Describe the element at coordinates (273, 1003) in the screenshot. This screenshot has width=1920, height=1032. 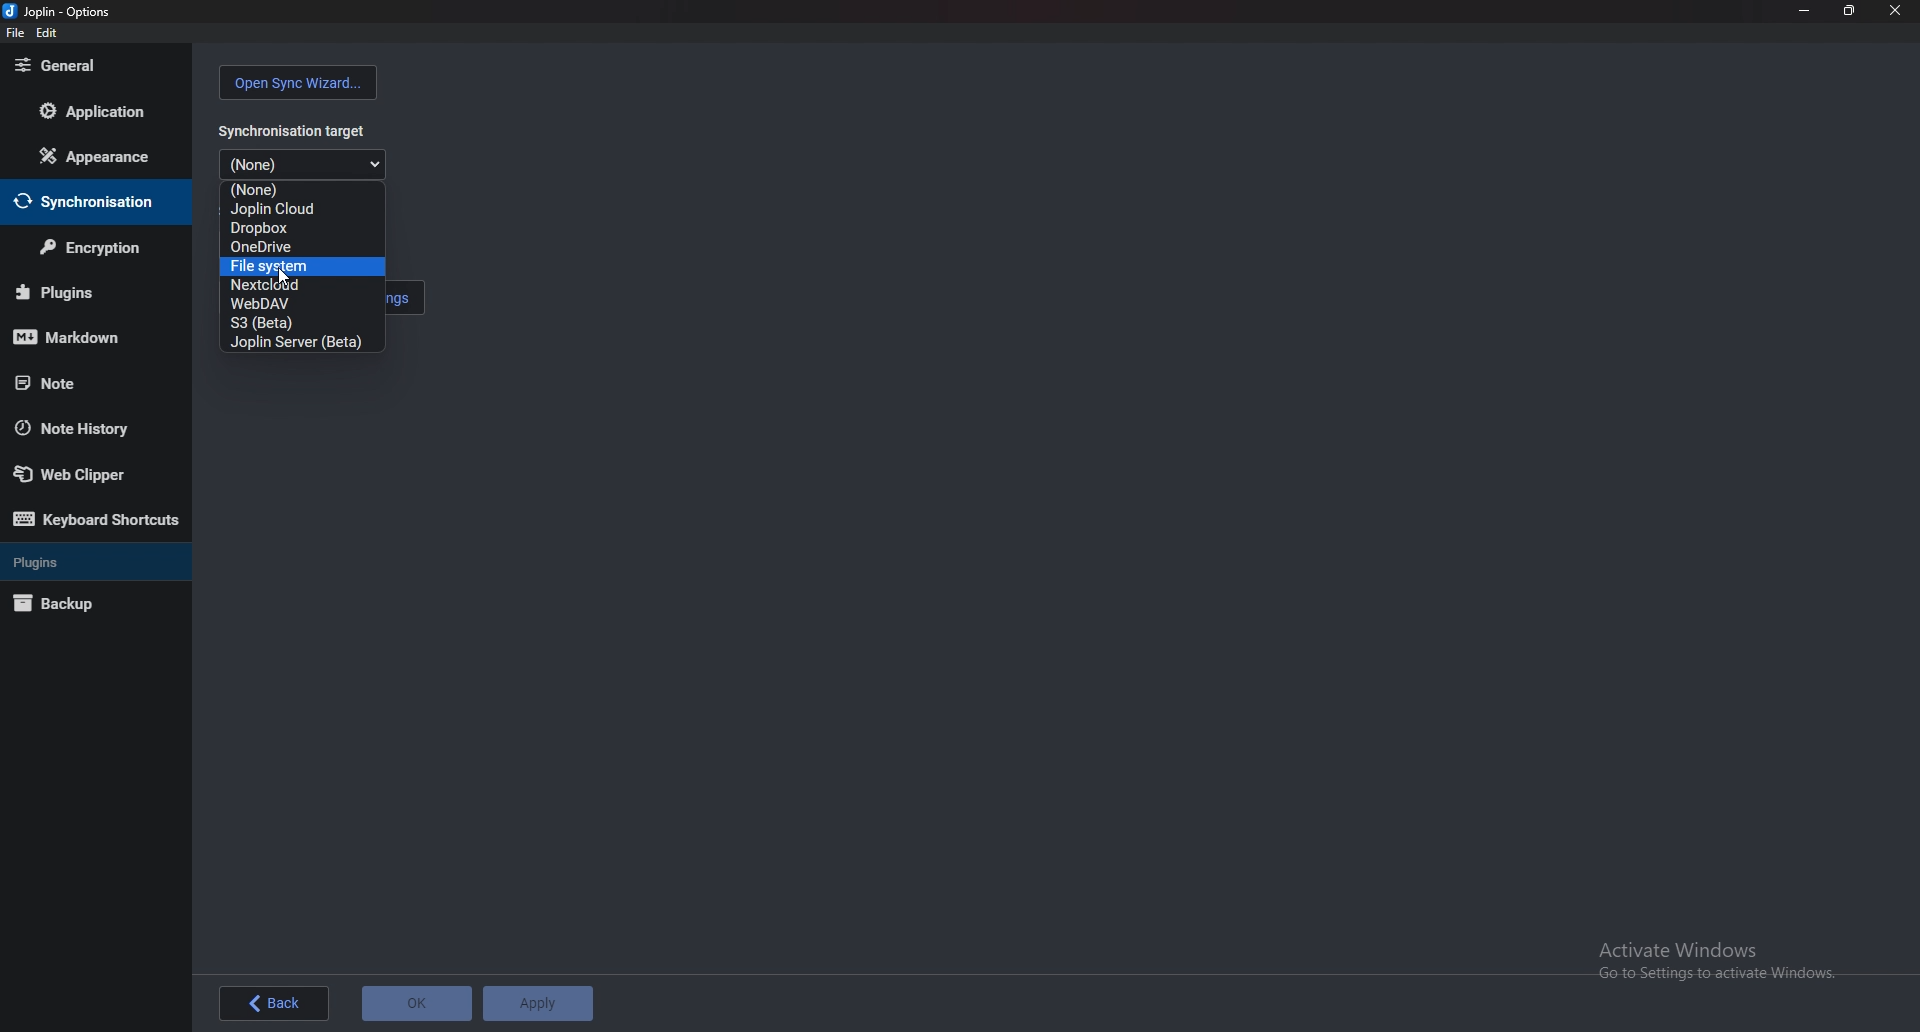
I see `back` at that location.